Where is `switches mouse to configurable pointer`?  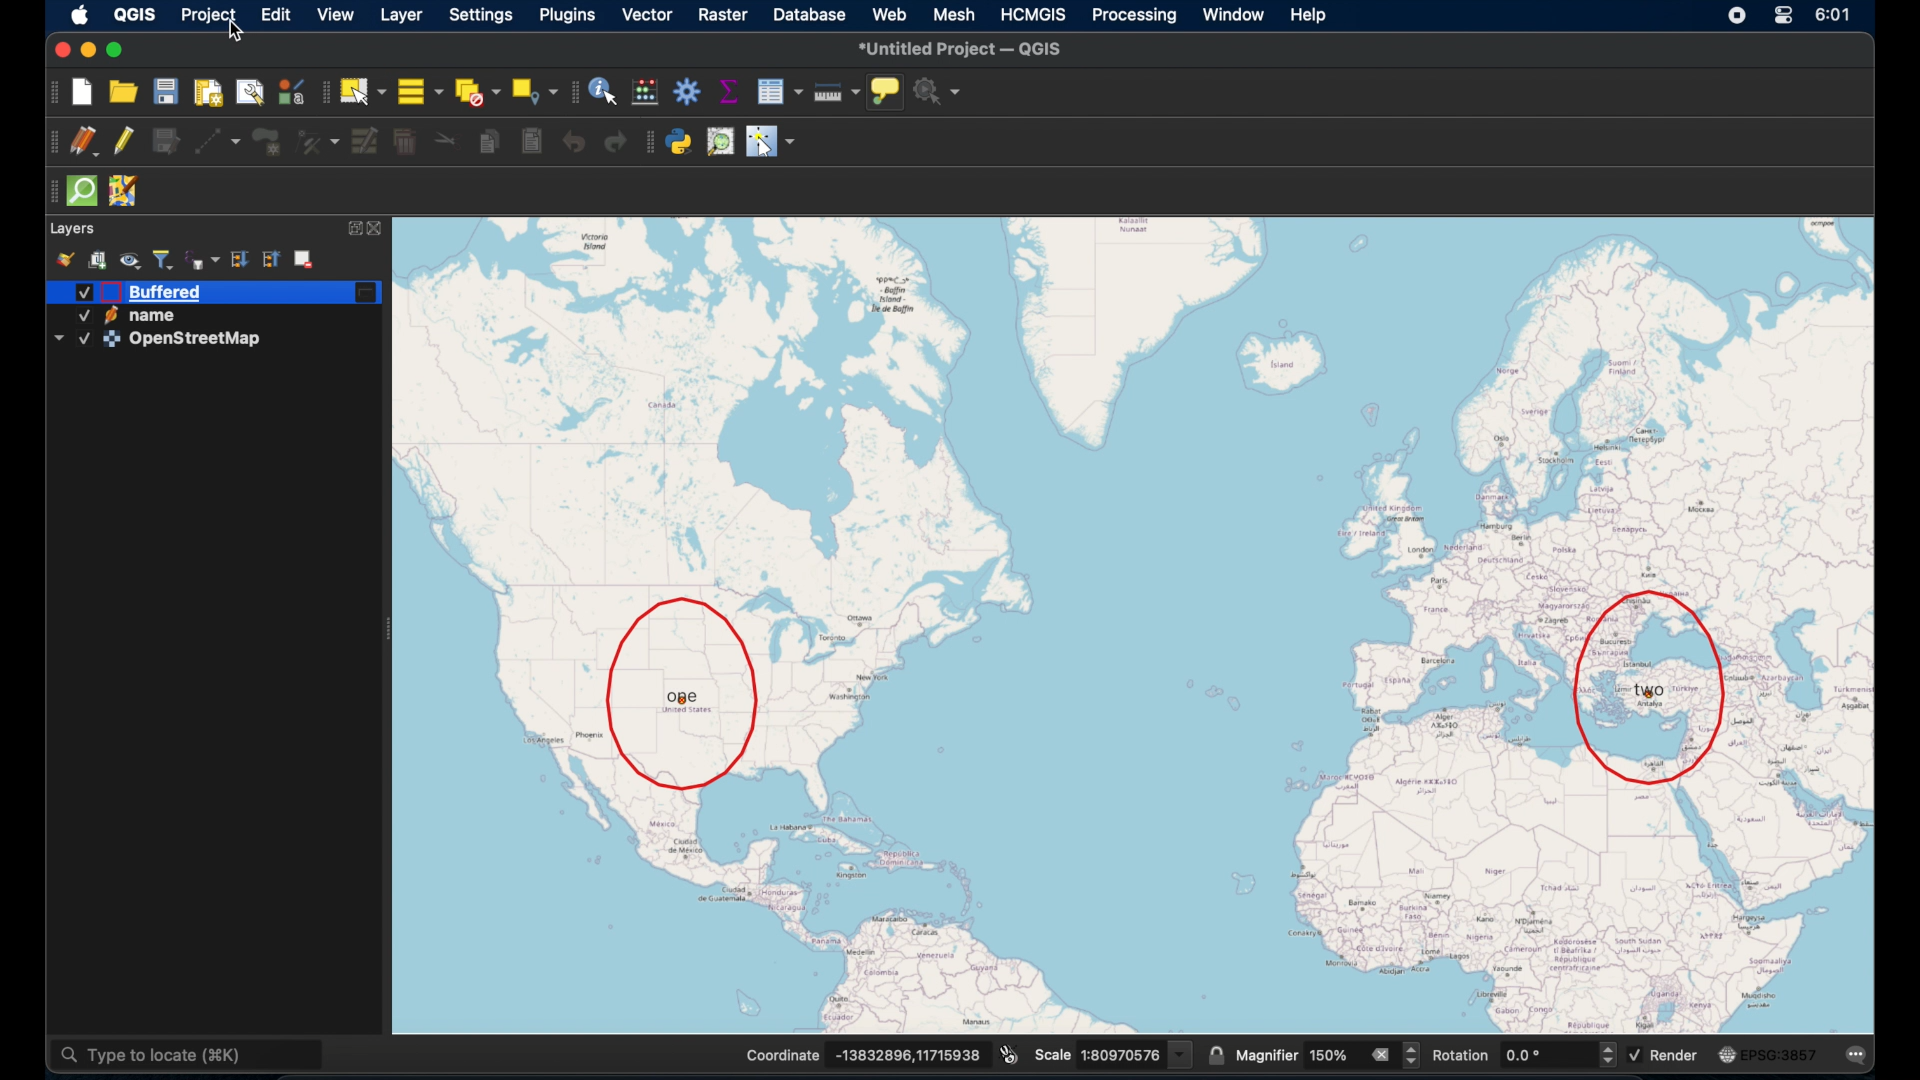 switches mouse to configurable pointer is located at coordinates (771, 142).